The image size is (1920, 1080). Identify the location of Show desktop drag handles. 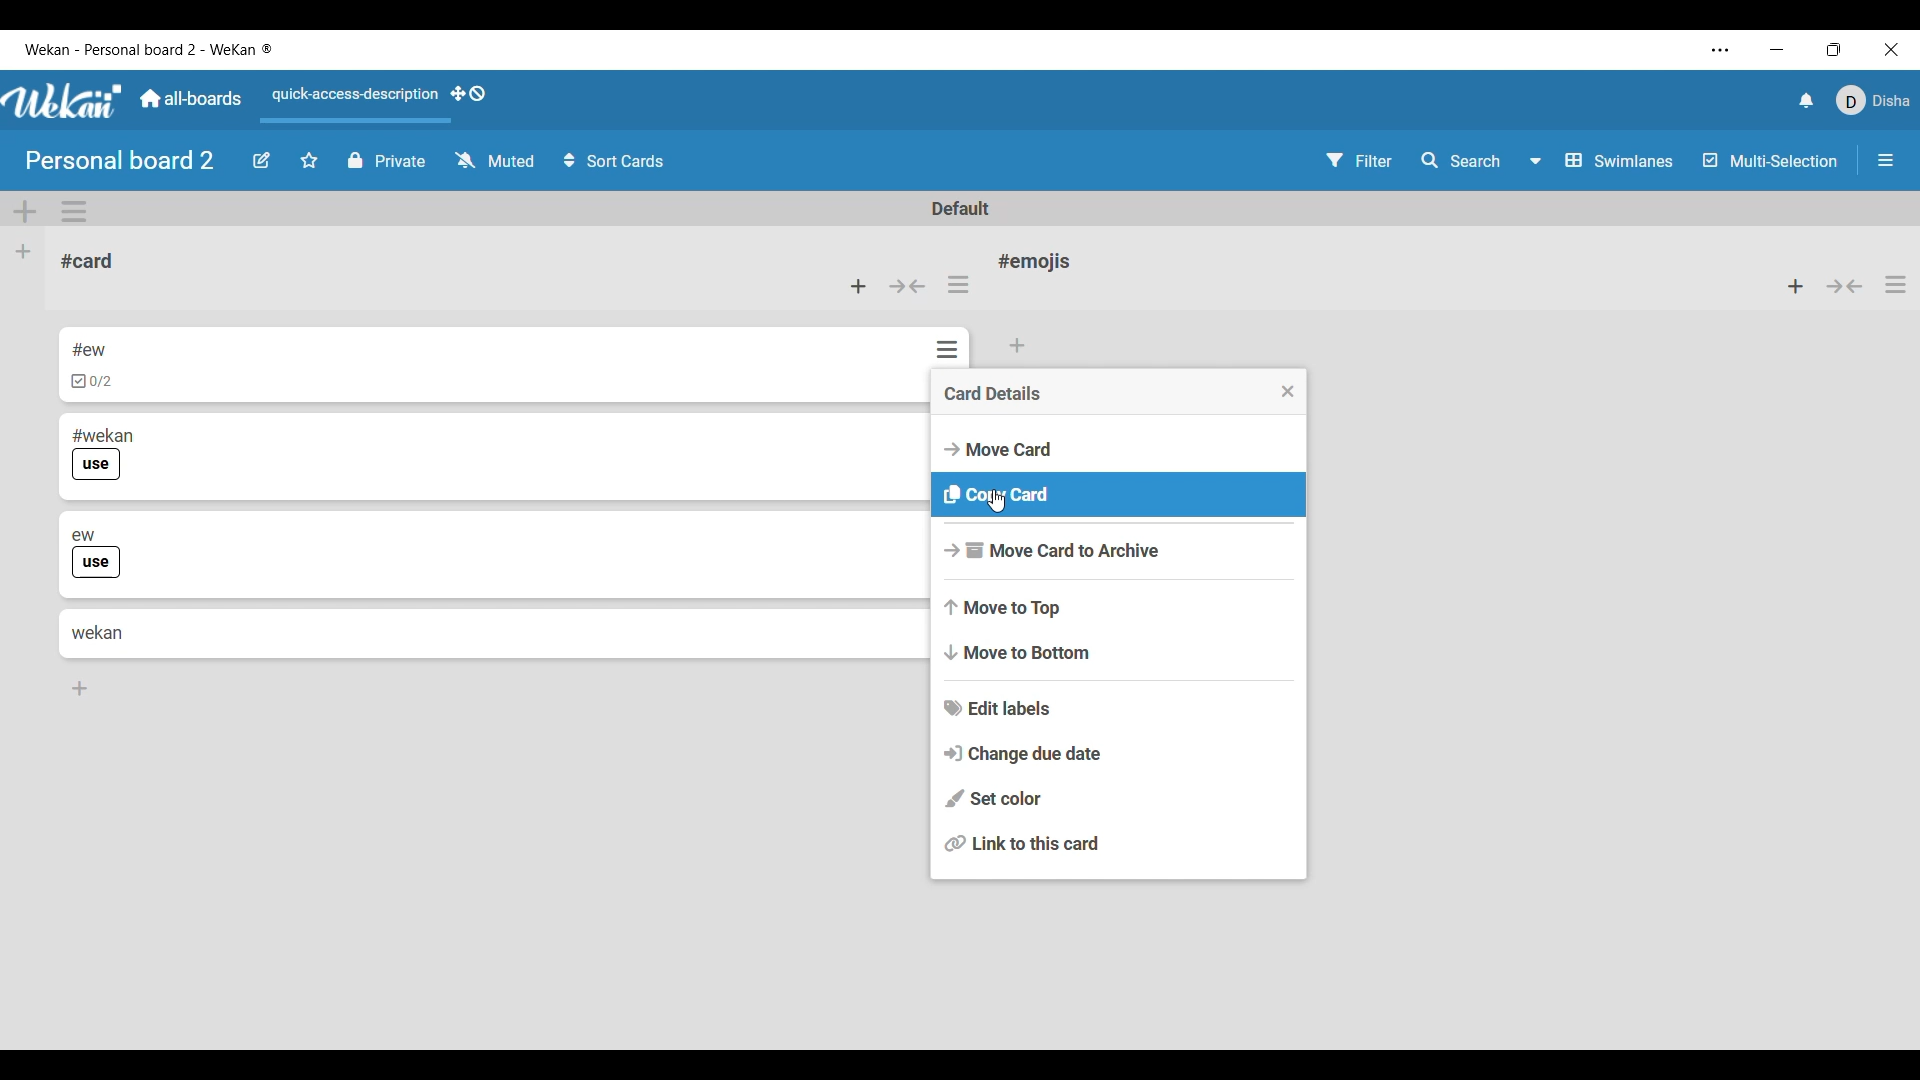
(468, 93).